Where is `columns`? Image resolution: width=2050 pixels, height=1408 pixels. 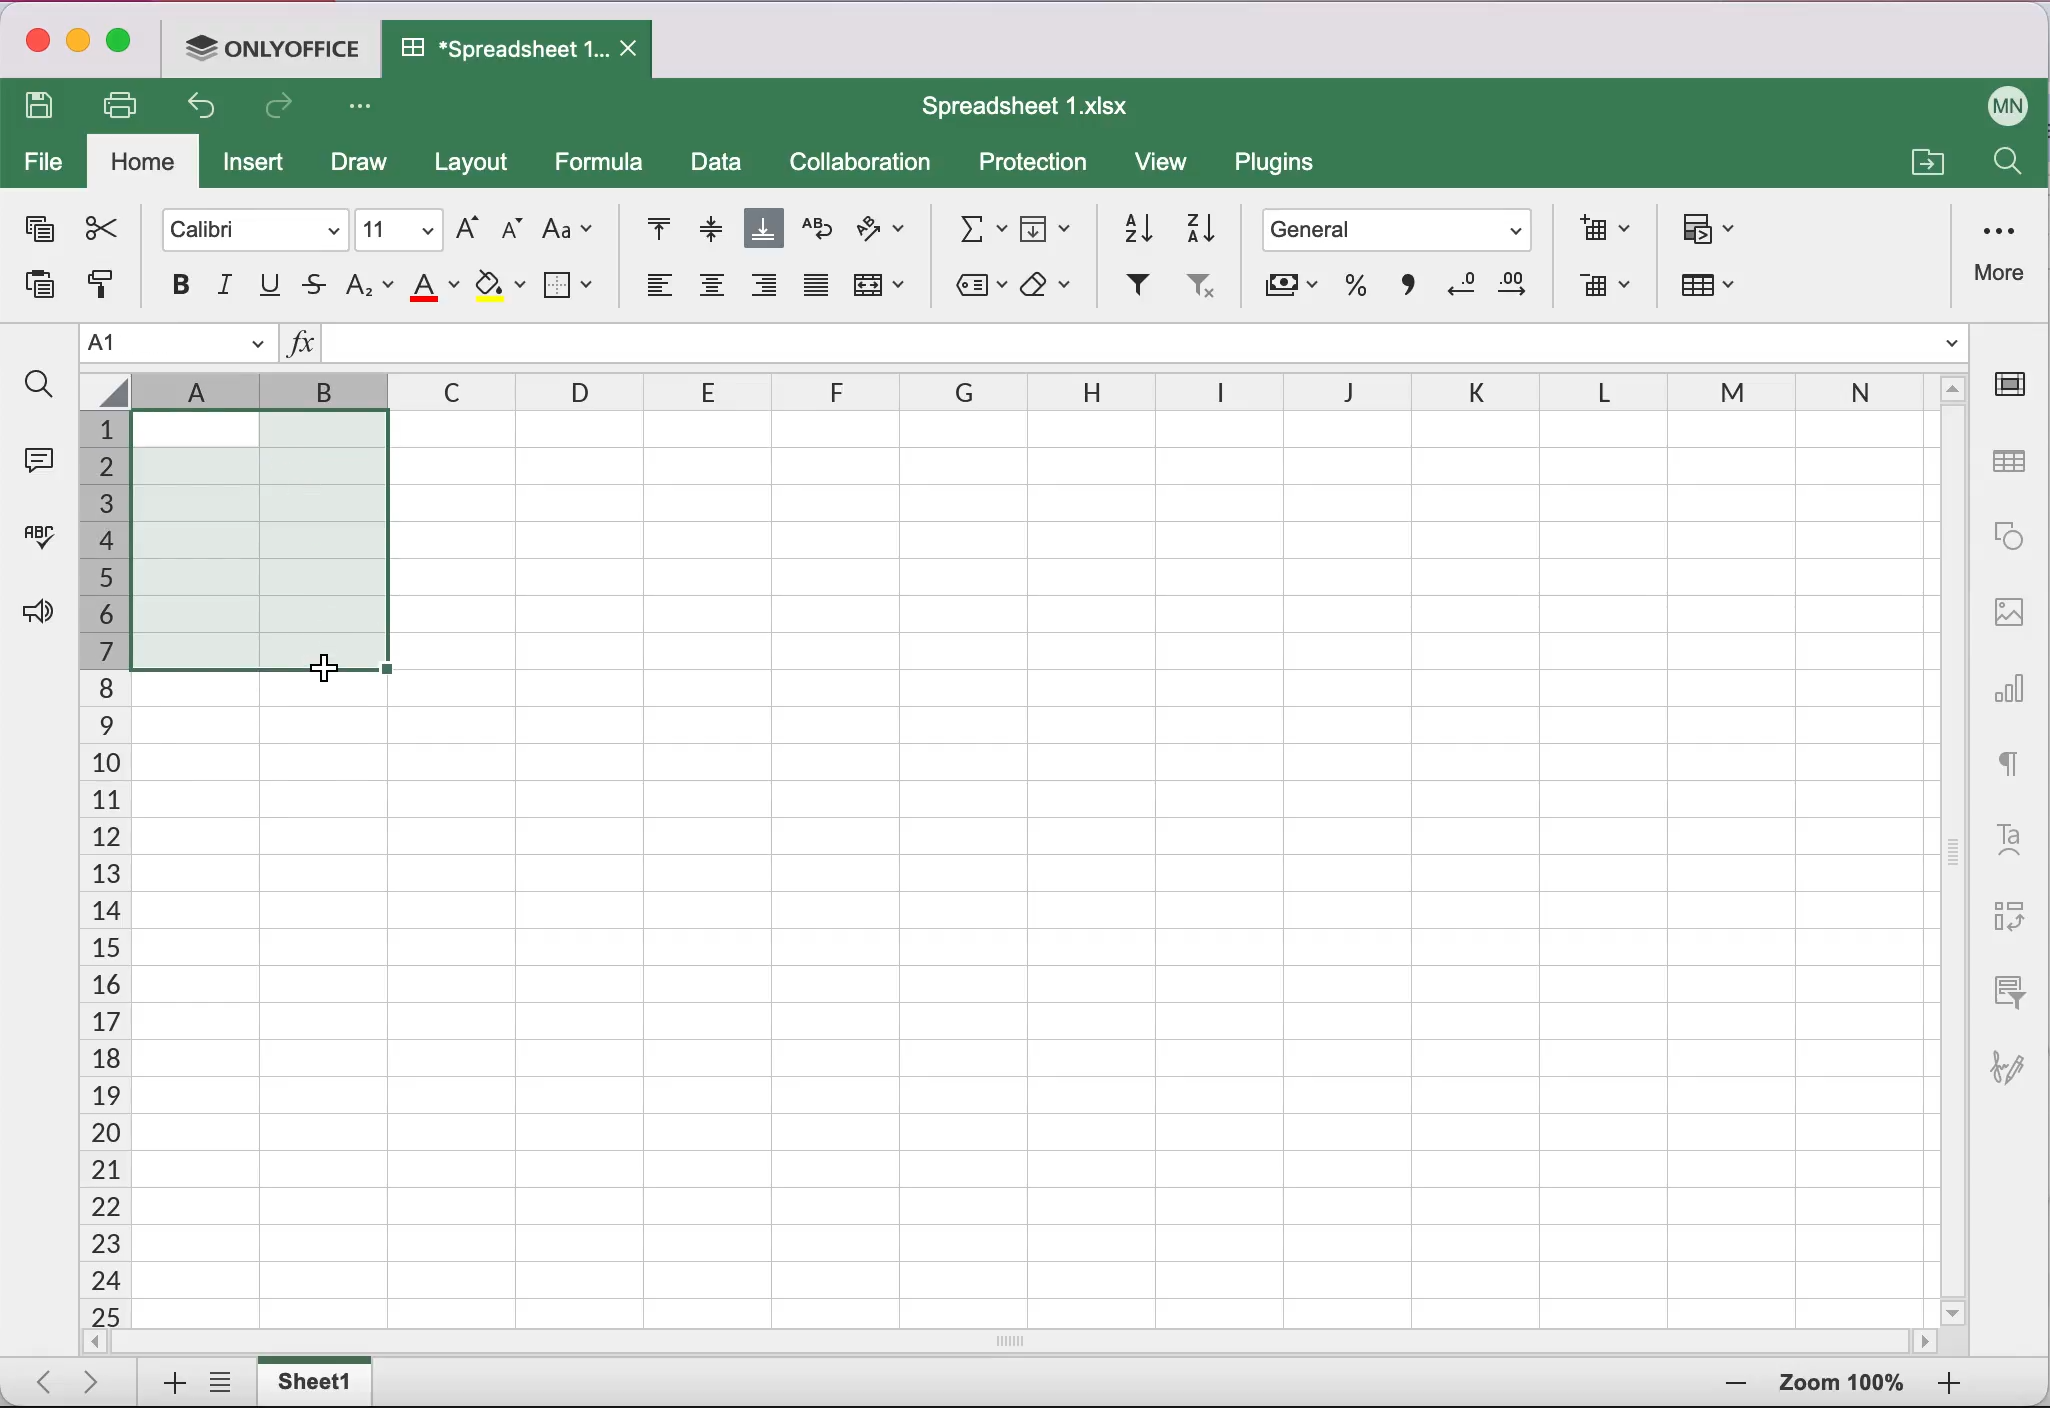
columns is located at coordinates (823, 393).